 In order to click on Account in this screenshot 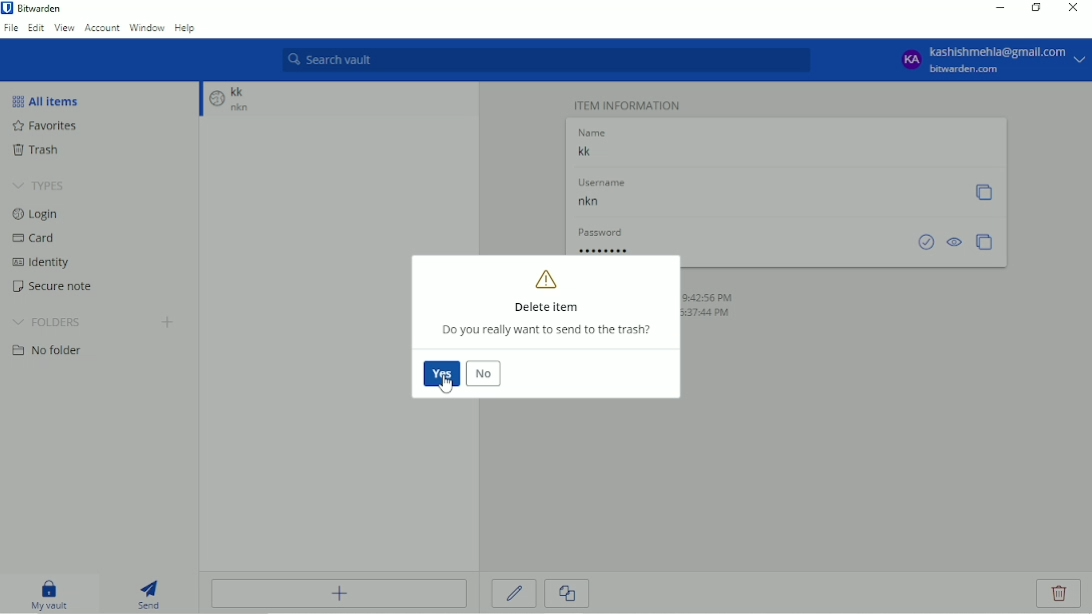, I will do `click(102, 28)`.